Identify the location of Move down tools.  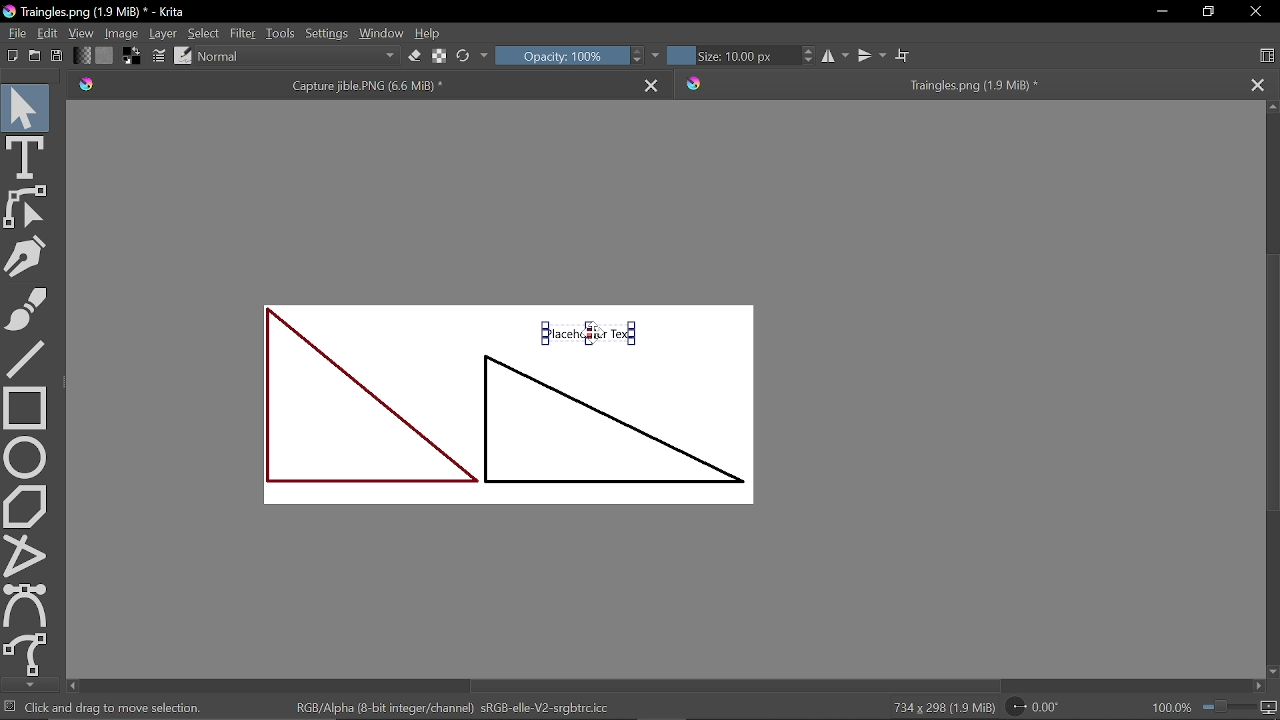
(27, 684).